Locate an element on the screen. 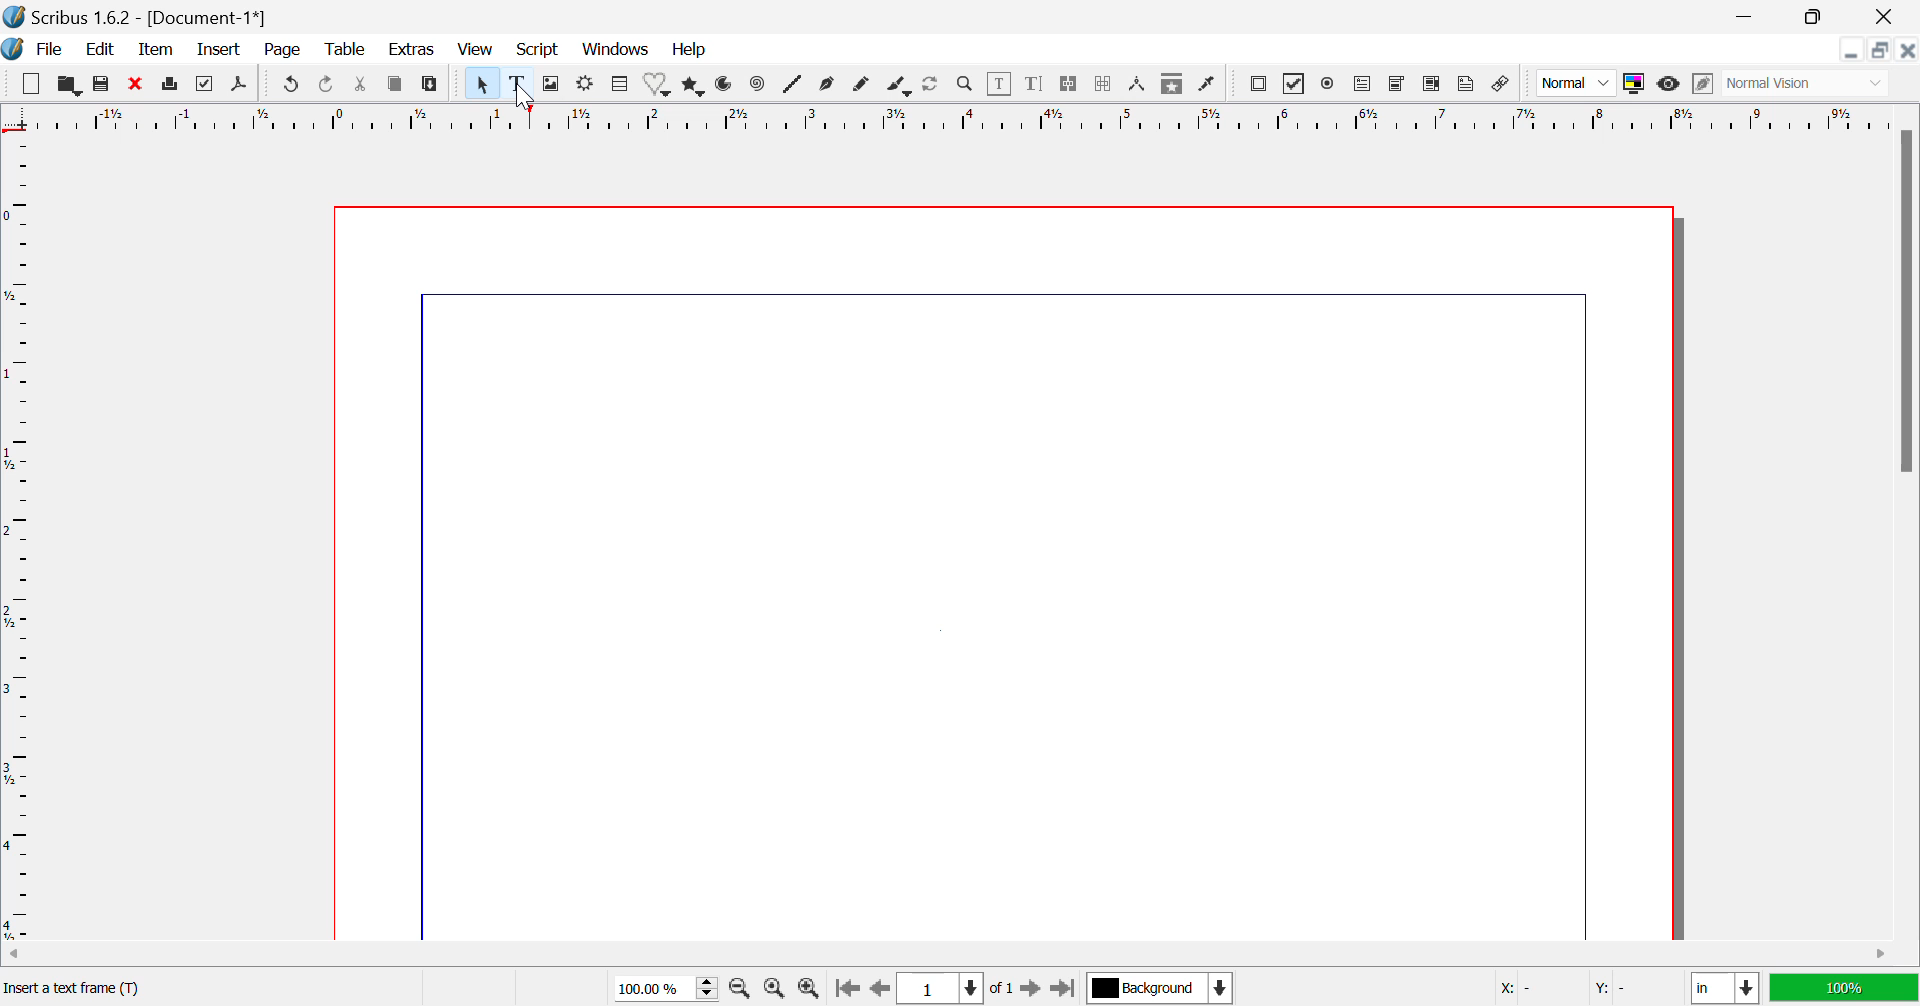 This screenshot has width=1920, height=1006. Y: - is located at coordinates (1628, 988).